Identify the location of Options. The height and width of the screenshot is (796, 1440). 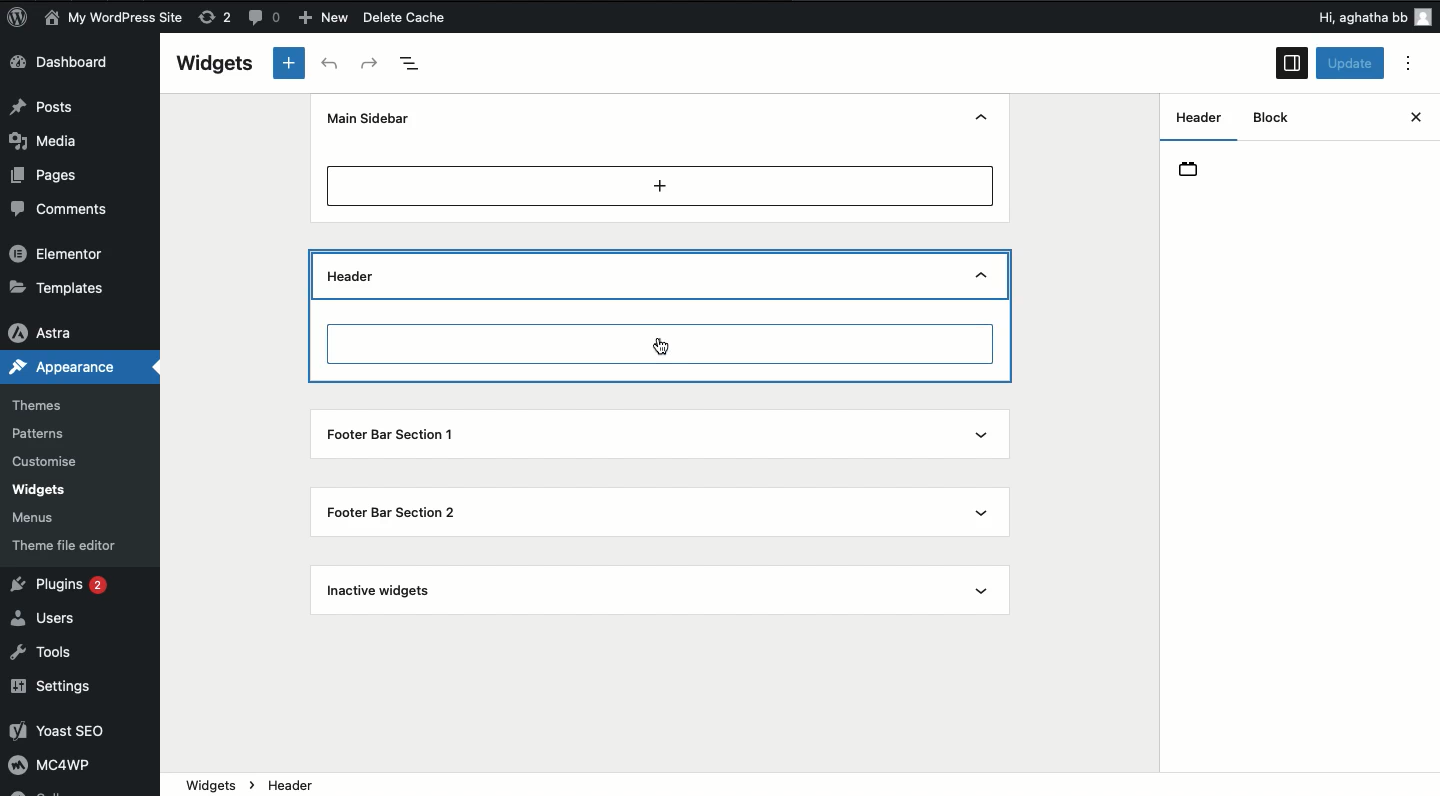
(1414, 64).